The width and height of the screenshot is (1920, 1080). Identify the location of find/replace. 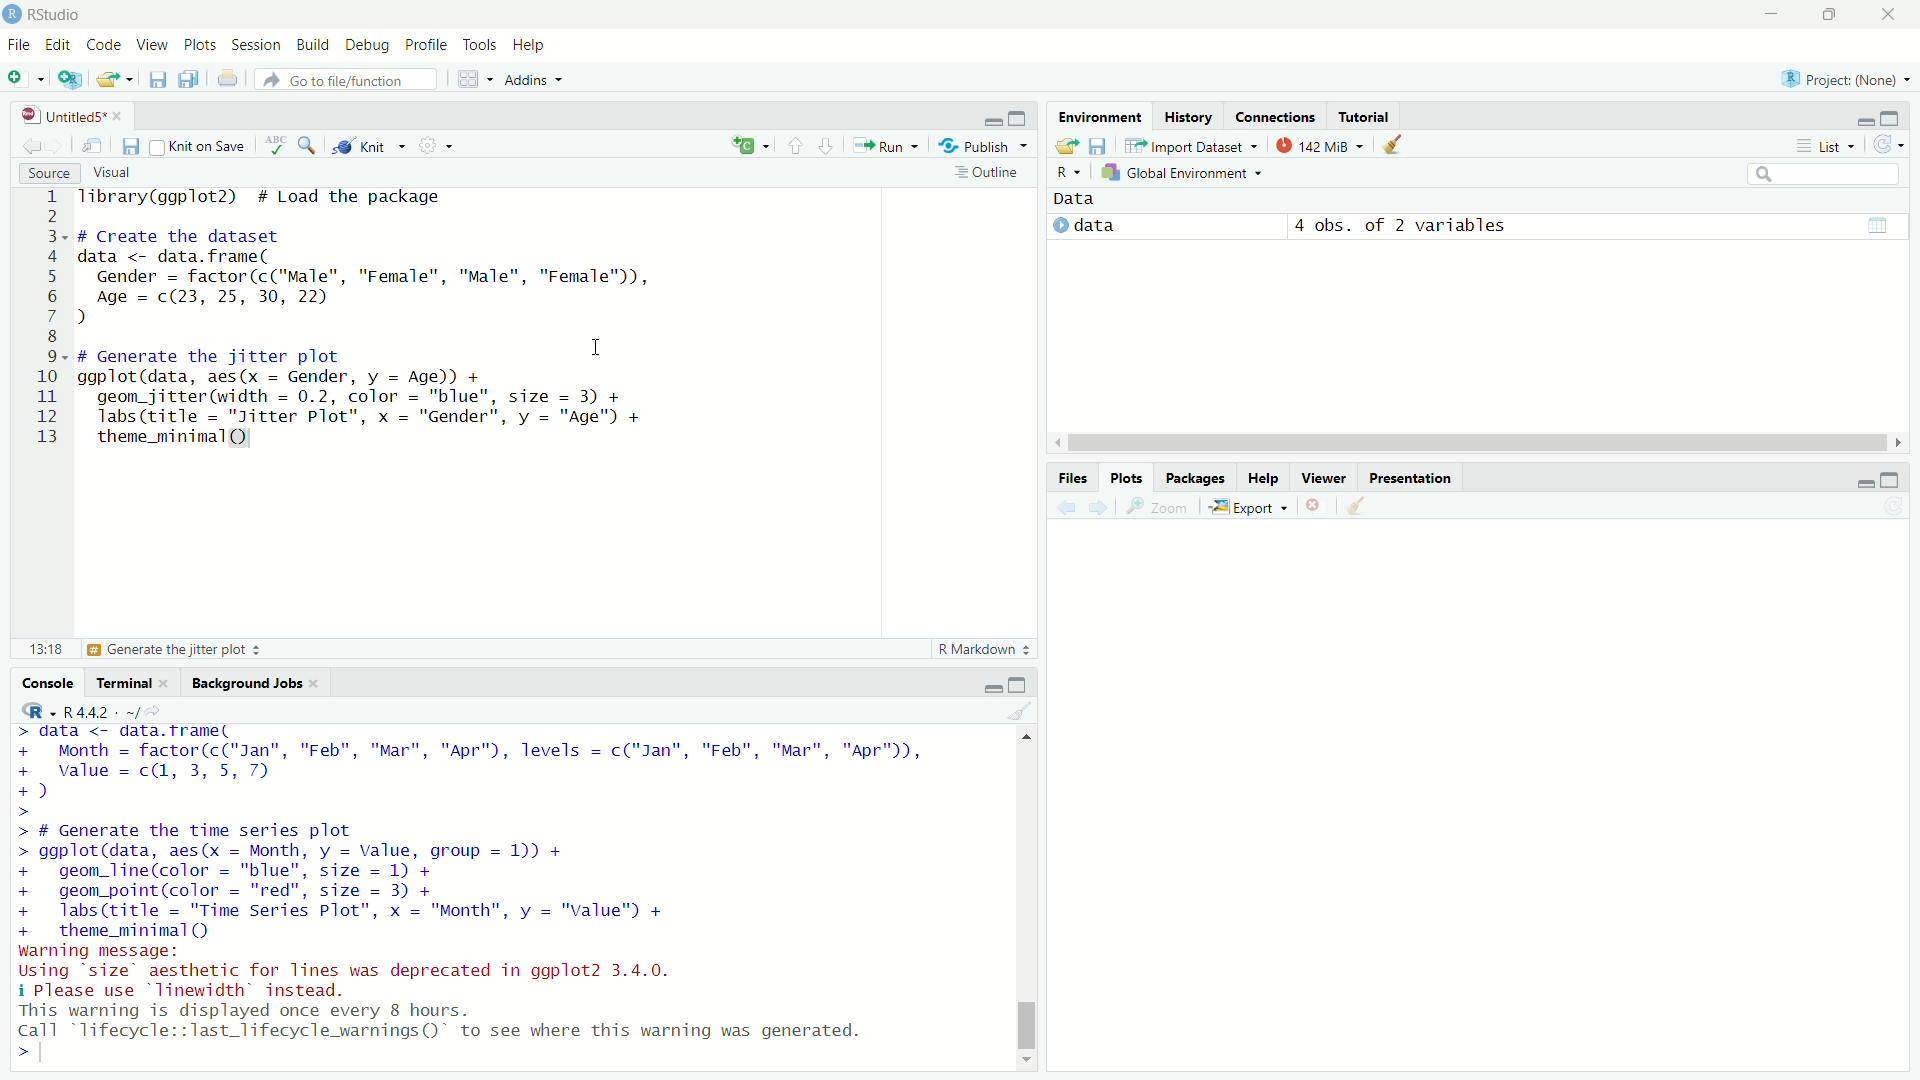
(308, 145).